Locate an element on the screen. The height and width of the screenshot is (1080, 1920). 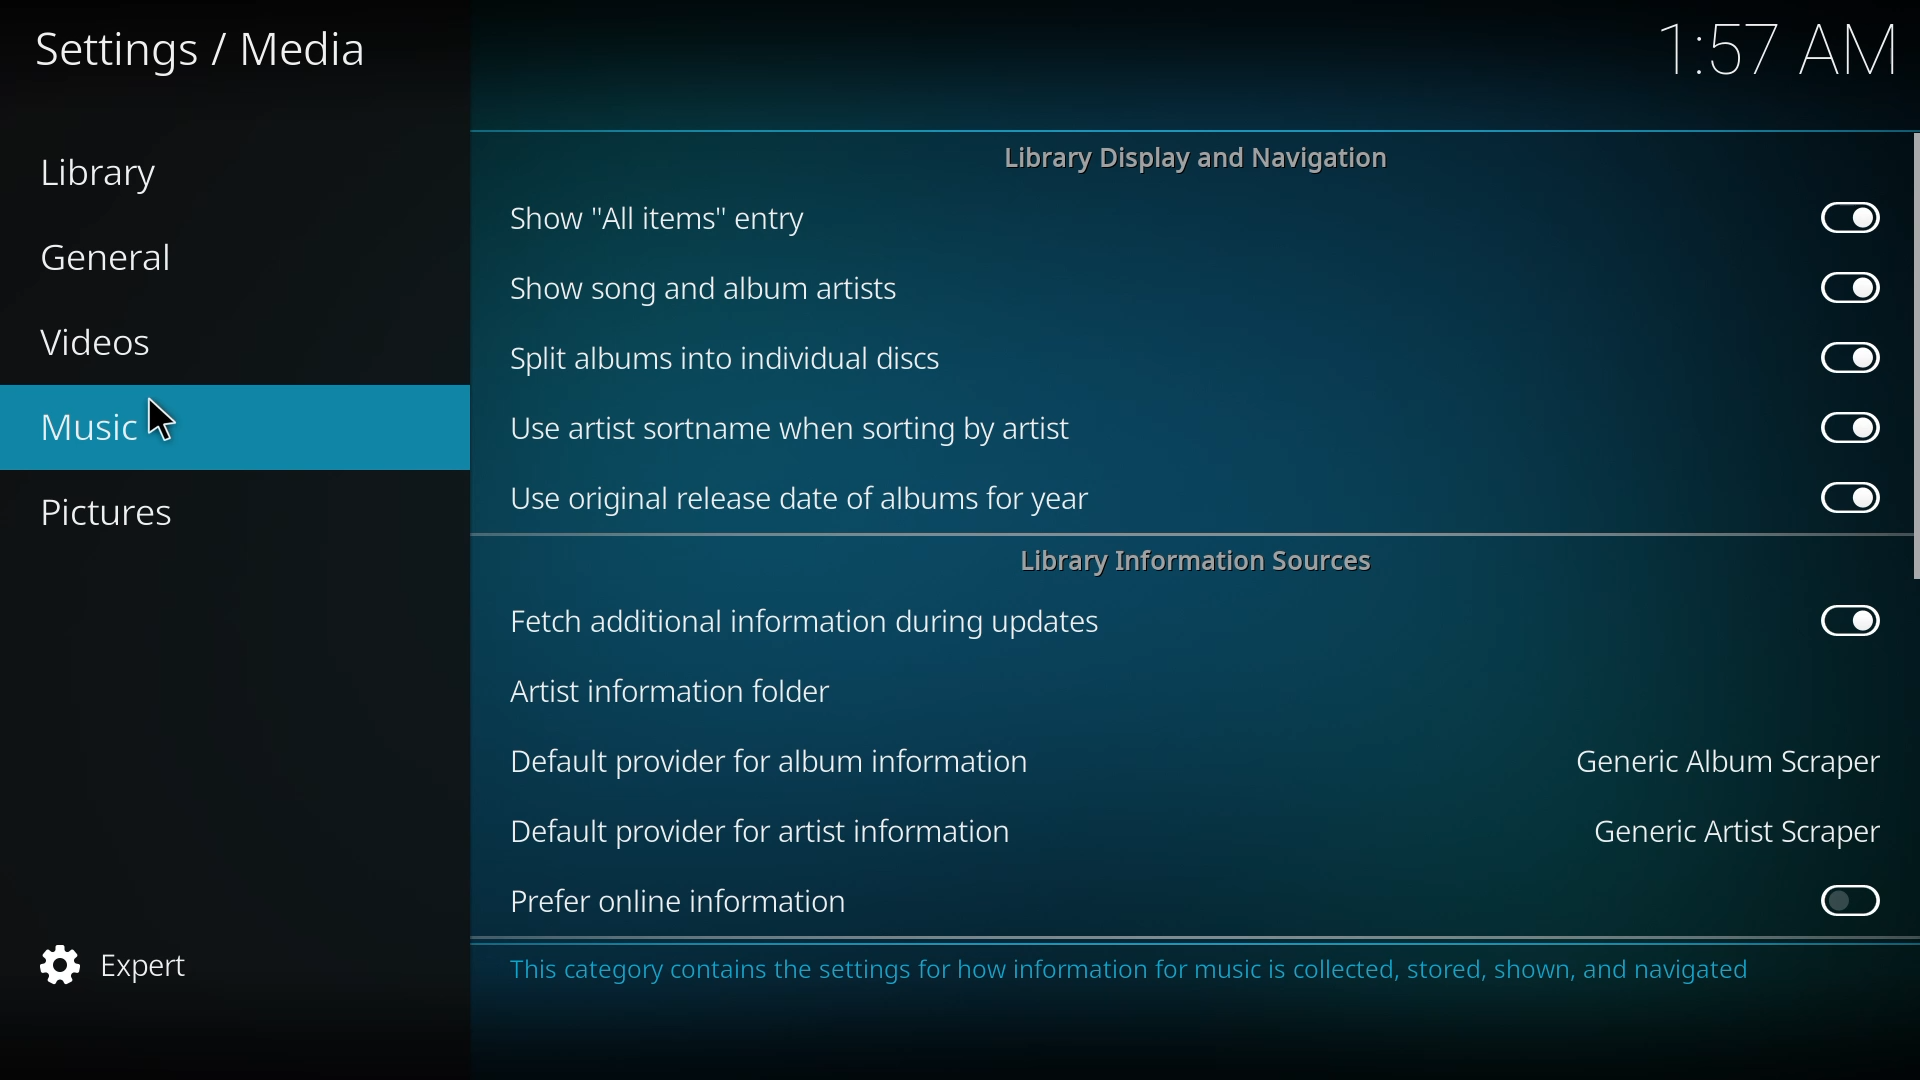
expert is located at coordinates (123, 963).